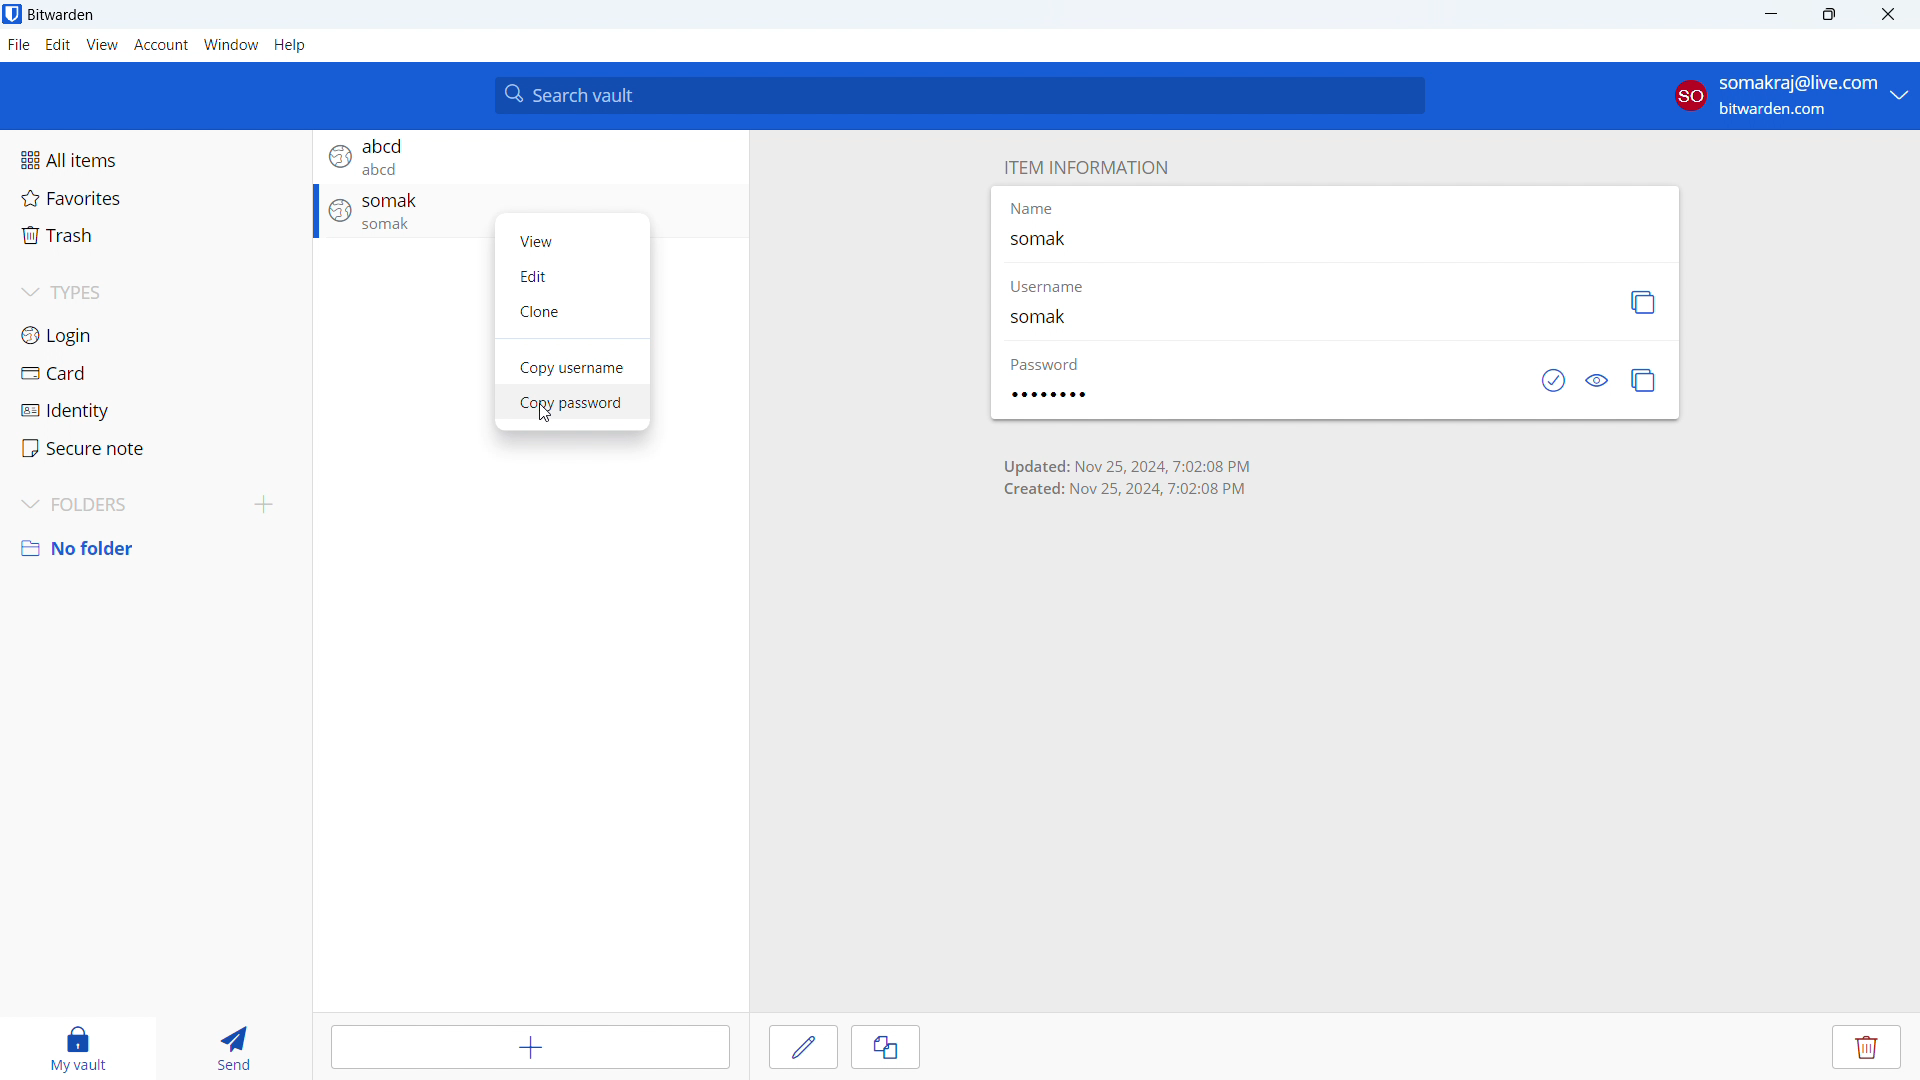 The width and height of the screenshot is (1920, 1080). Describe the element at coordinates (1055, 320) in the screenshot. I see `somak` at that location.